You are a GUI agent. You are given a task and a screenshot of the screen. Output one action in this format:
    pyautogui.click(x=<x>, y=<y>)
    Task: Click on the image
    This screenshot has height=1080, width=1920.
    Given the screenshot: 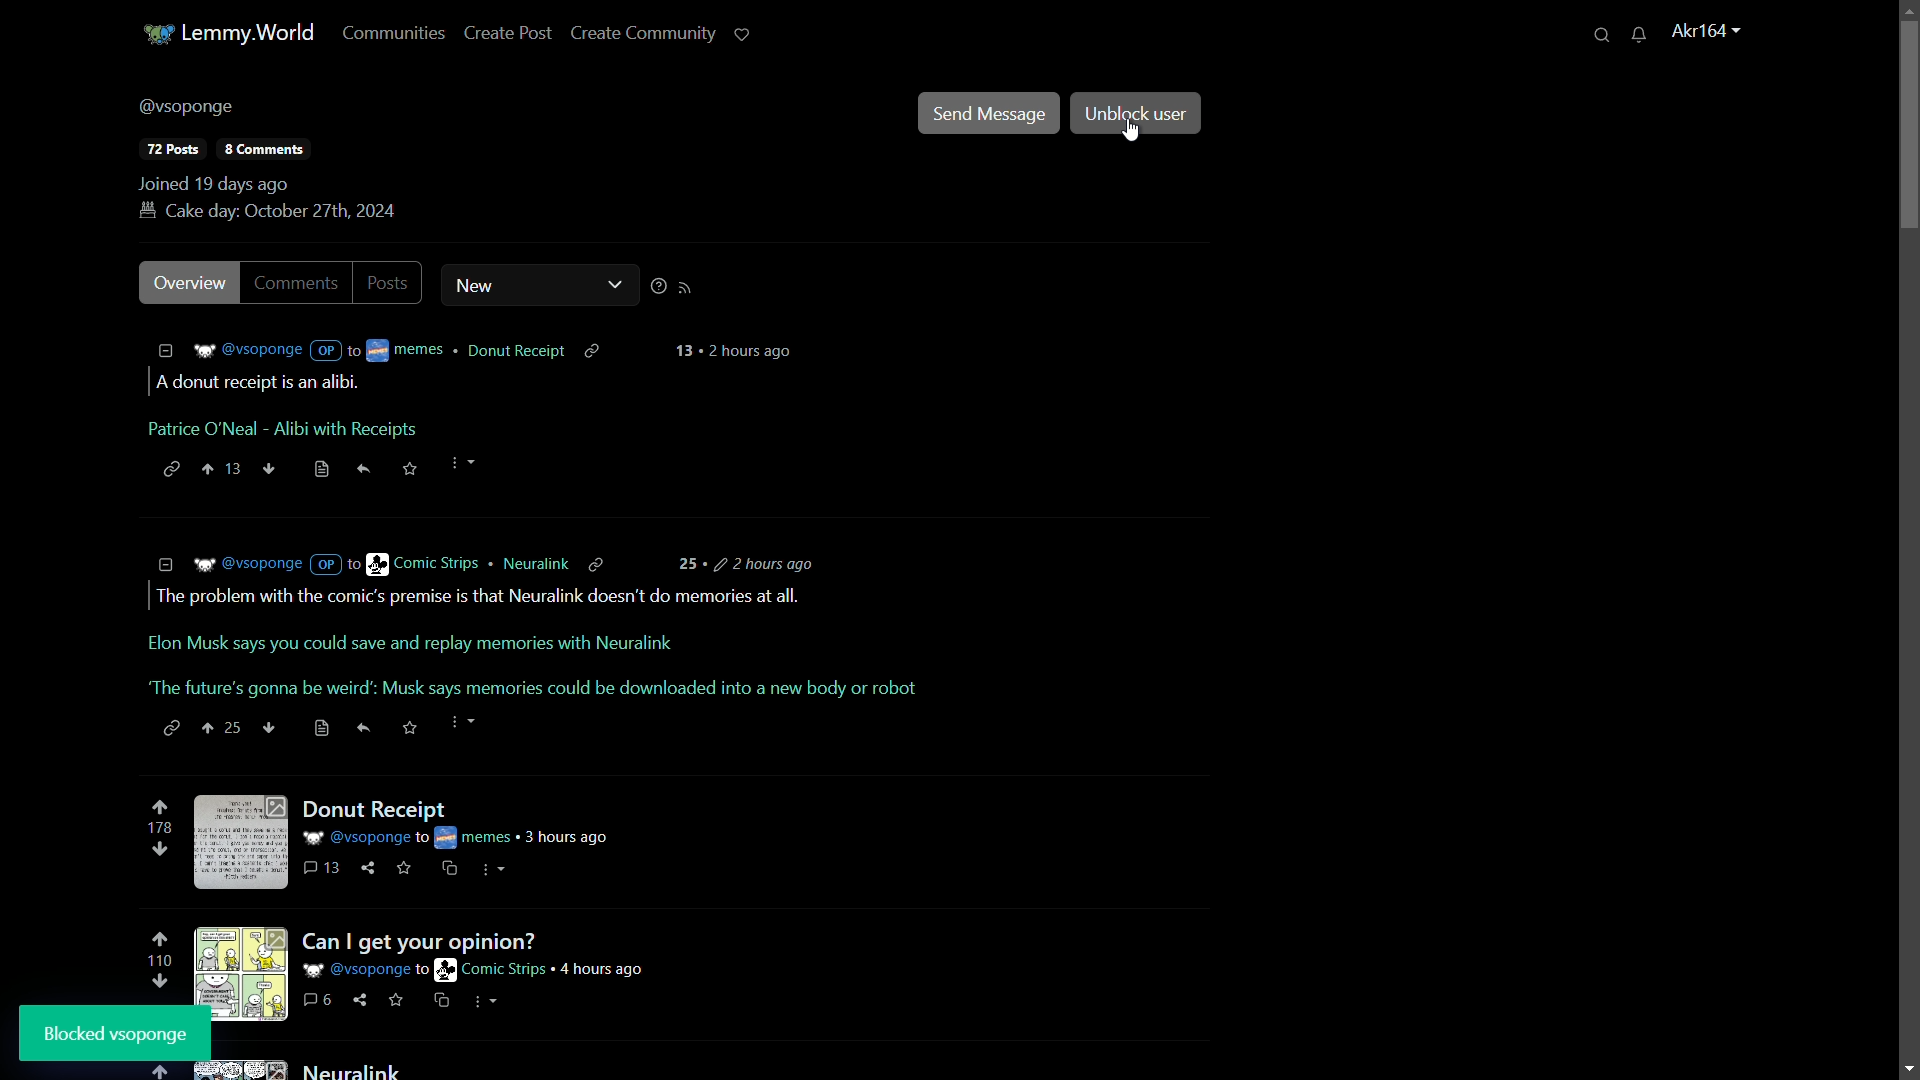 What is the action you would take?
    pyautogui.click(x=244, y=964)
    